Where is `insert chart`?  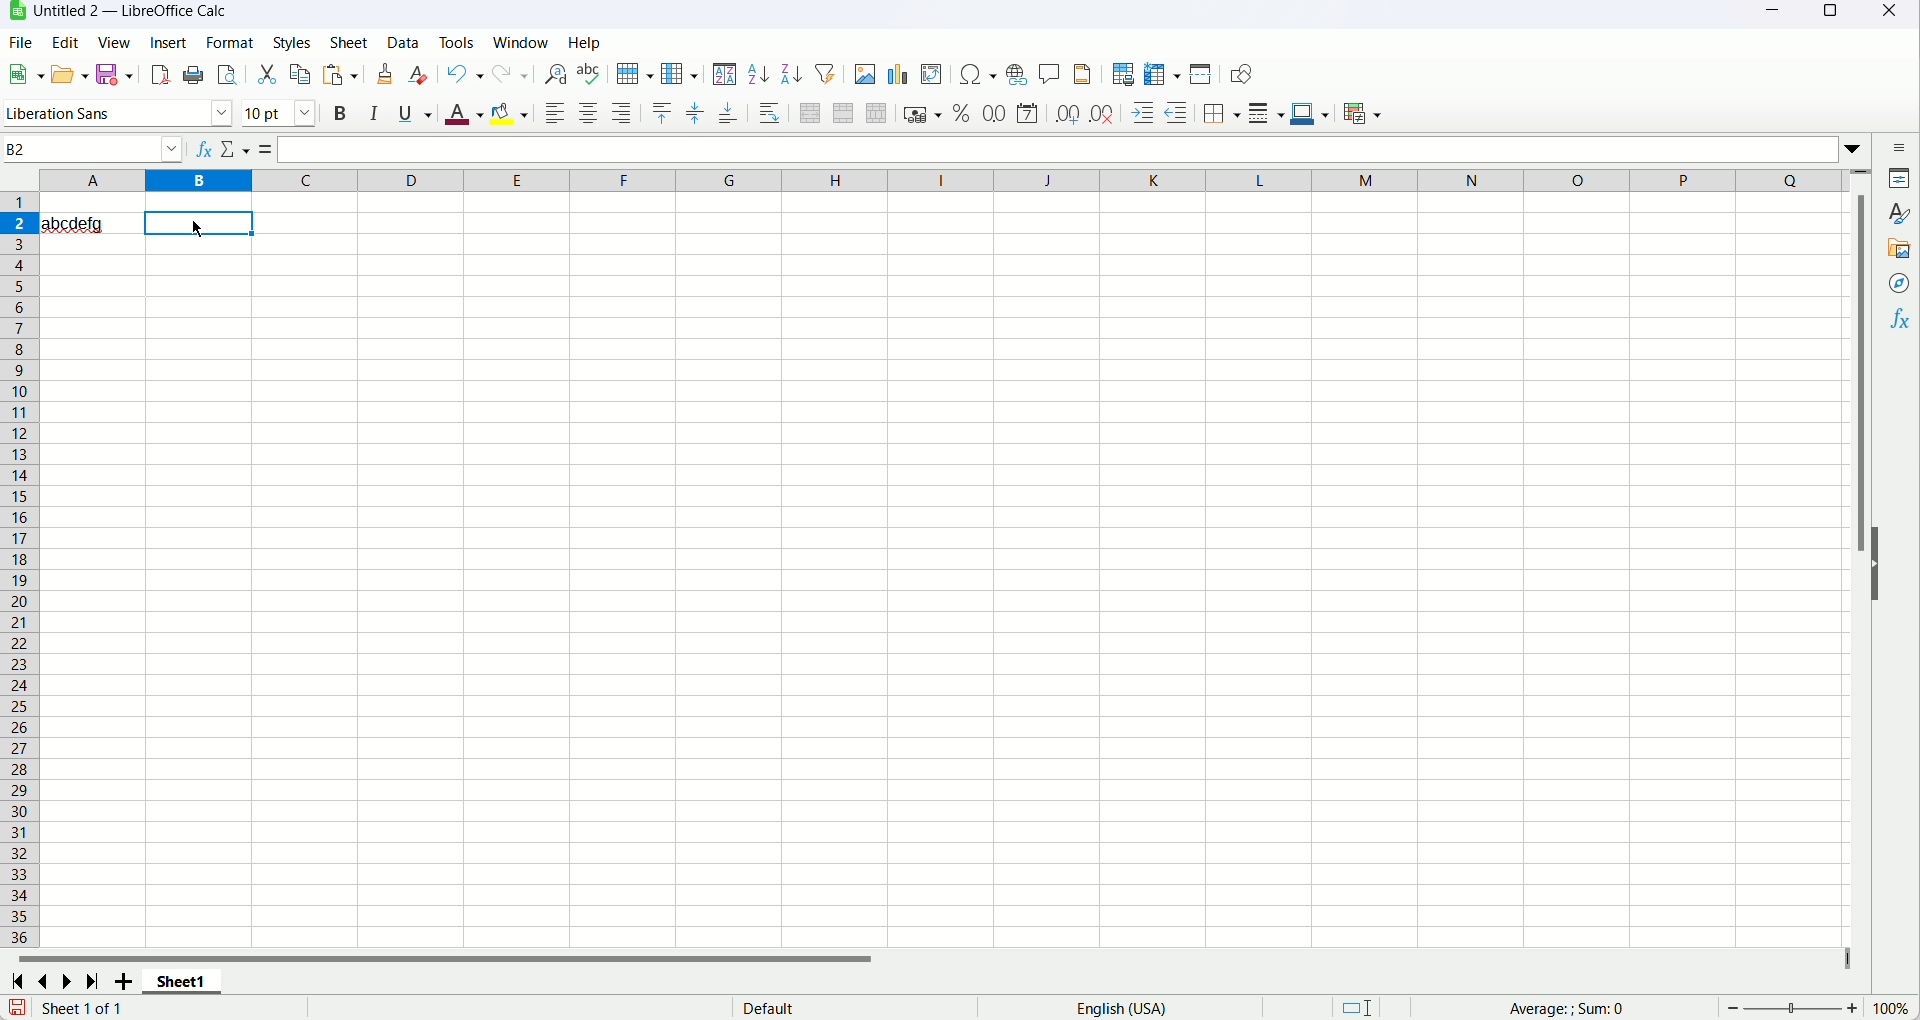 insert chart is located at coordinates (897, 75).